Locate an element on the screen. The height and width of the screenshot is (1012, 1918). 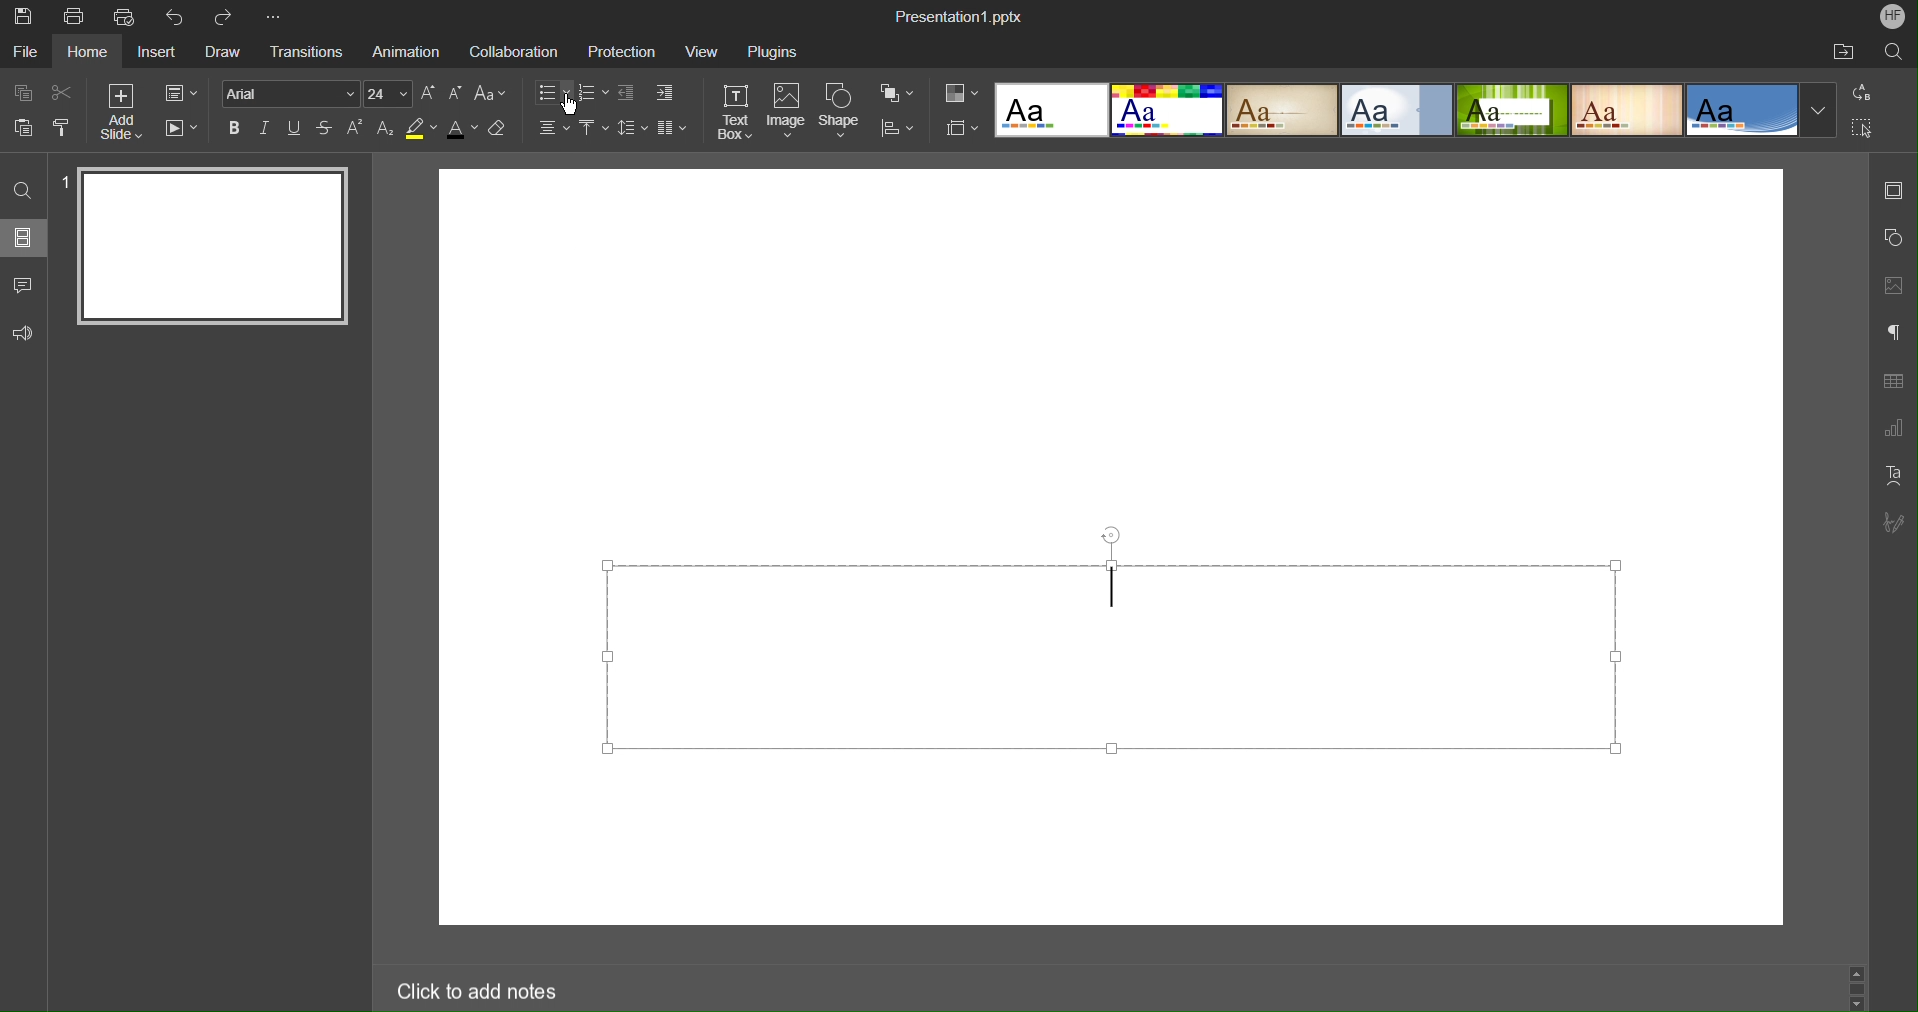
Copy Style is located at coordinates (61, 128).